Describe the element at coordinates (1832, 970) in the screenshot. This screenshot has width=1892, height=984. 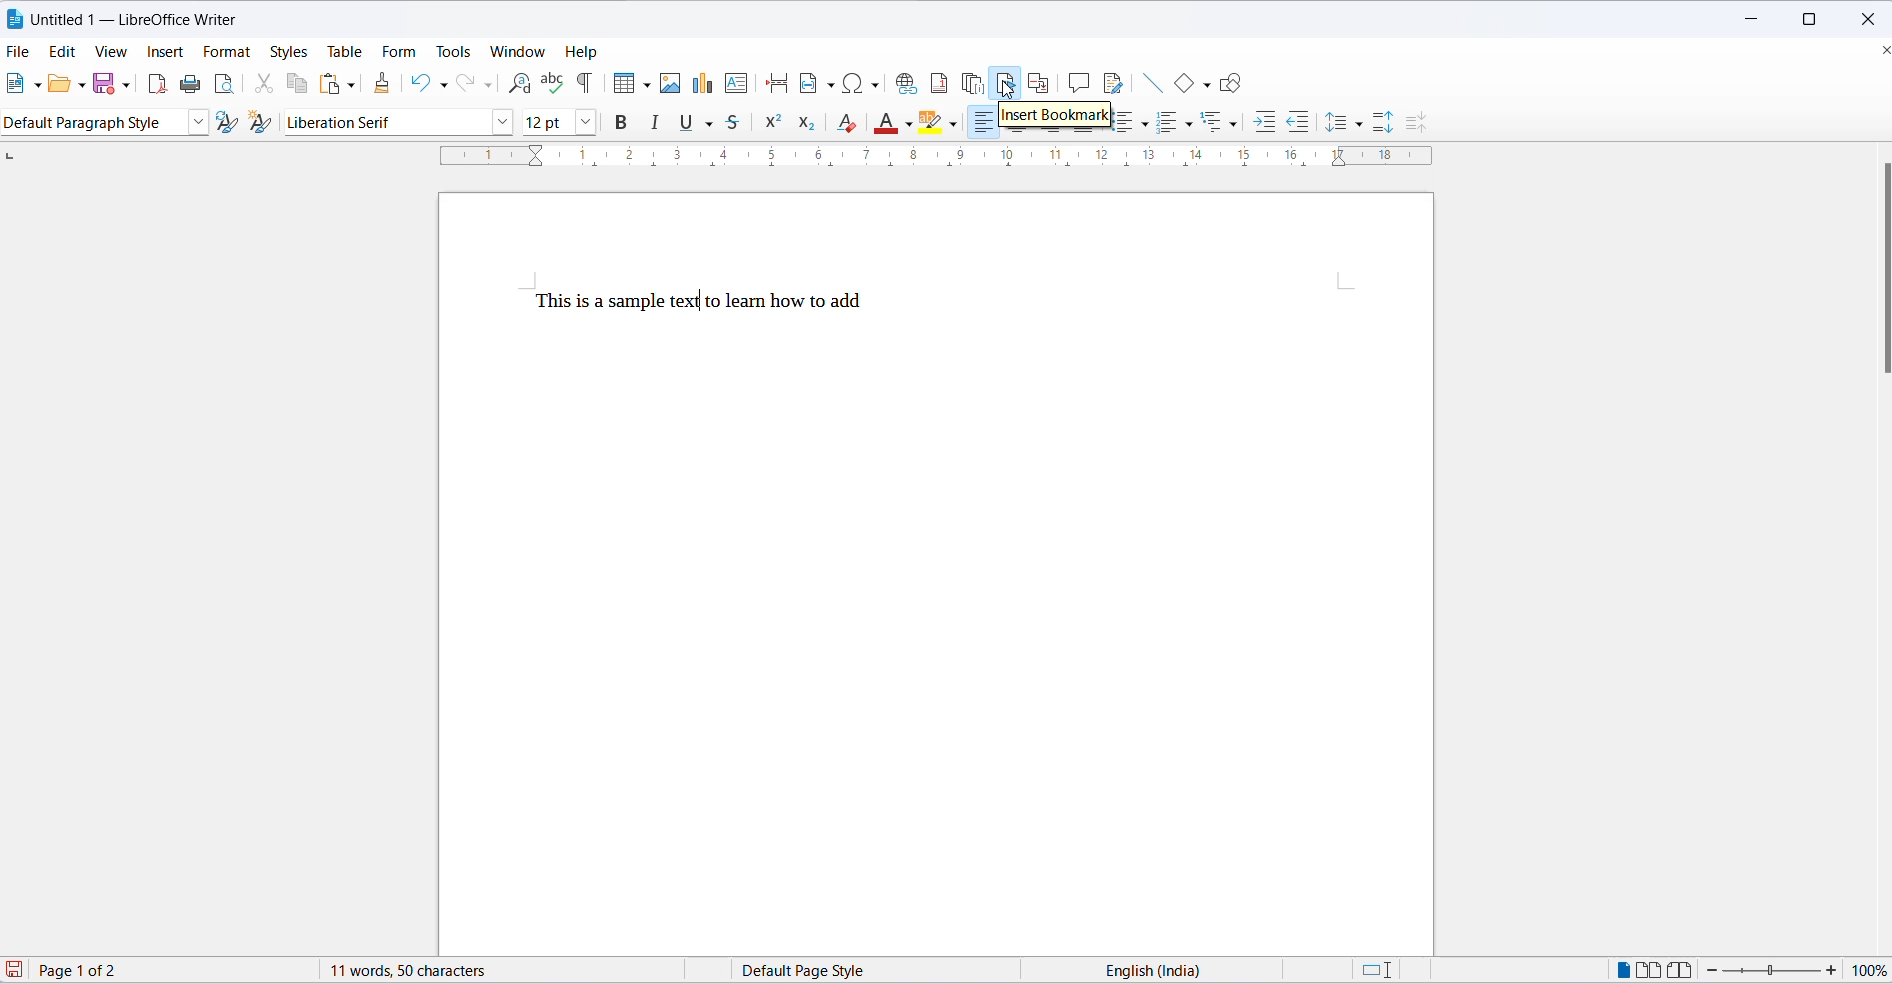
I see `increase zoom` at that location.